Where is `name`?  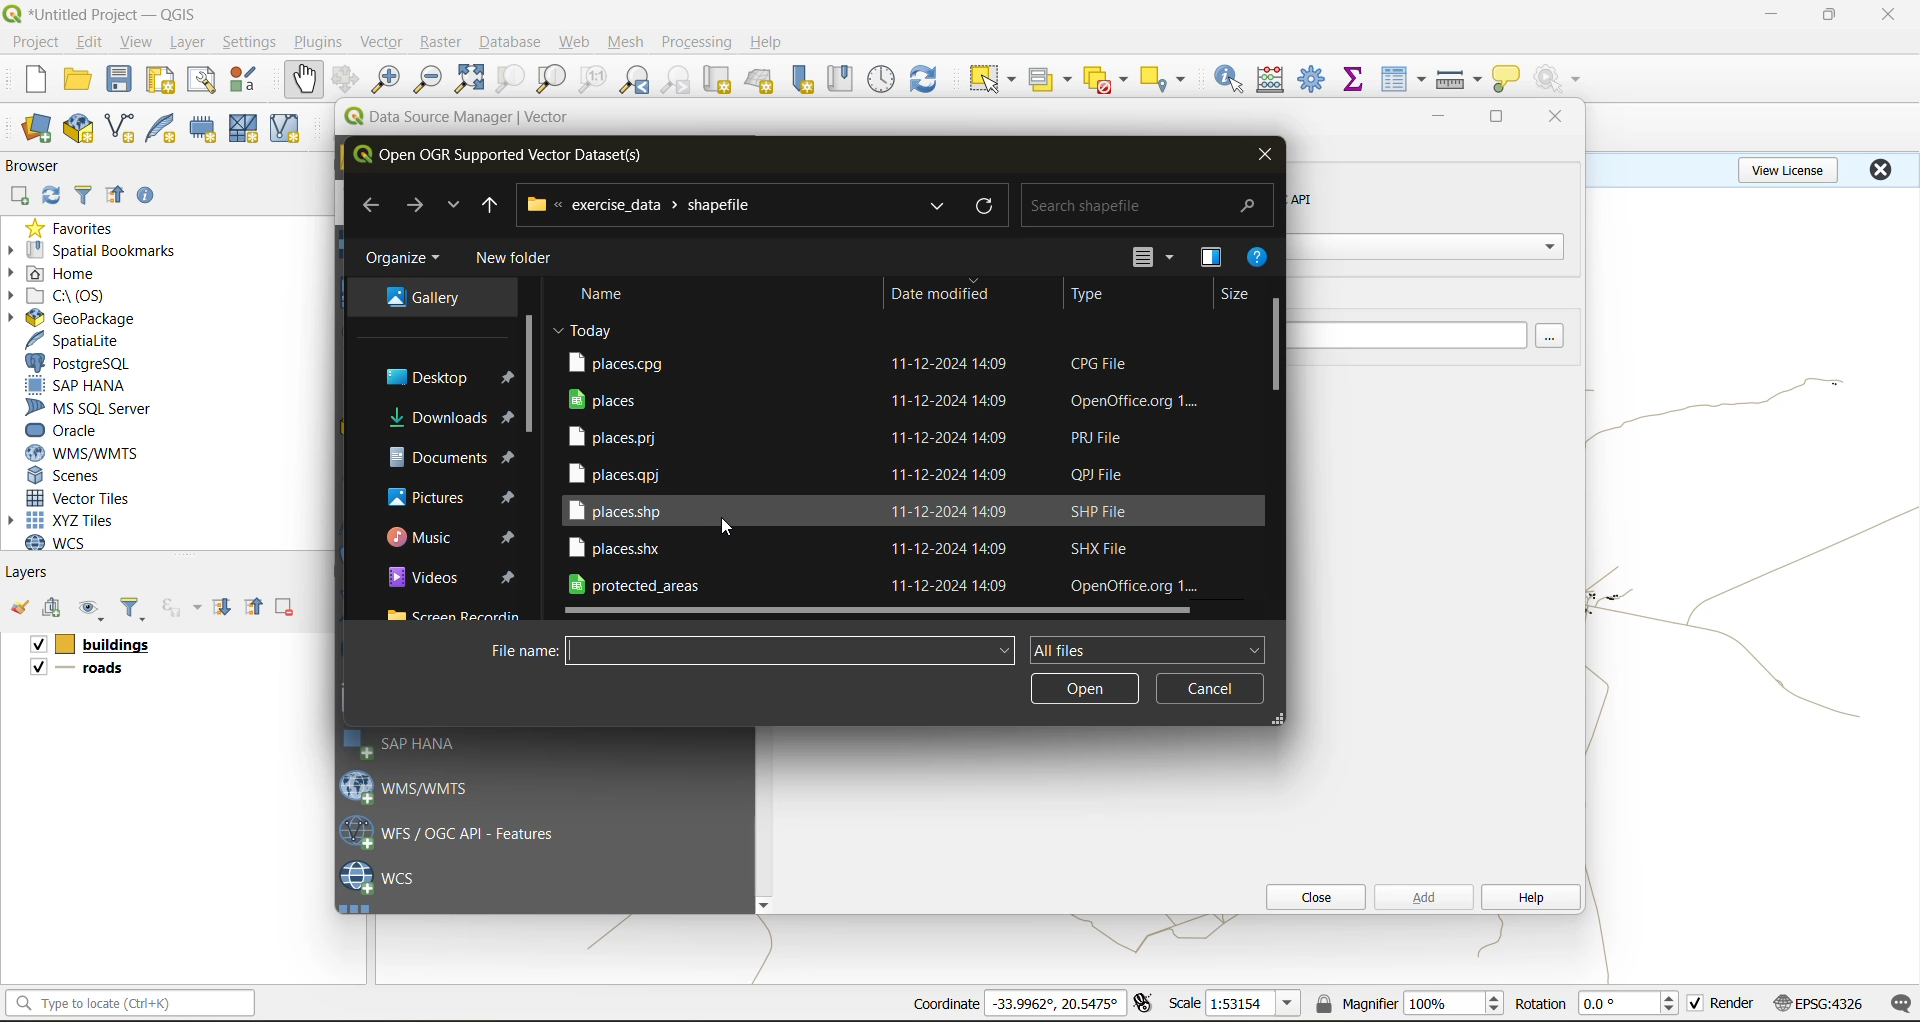
name is located at coordinates (611, 294).